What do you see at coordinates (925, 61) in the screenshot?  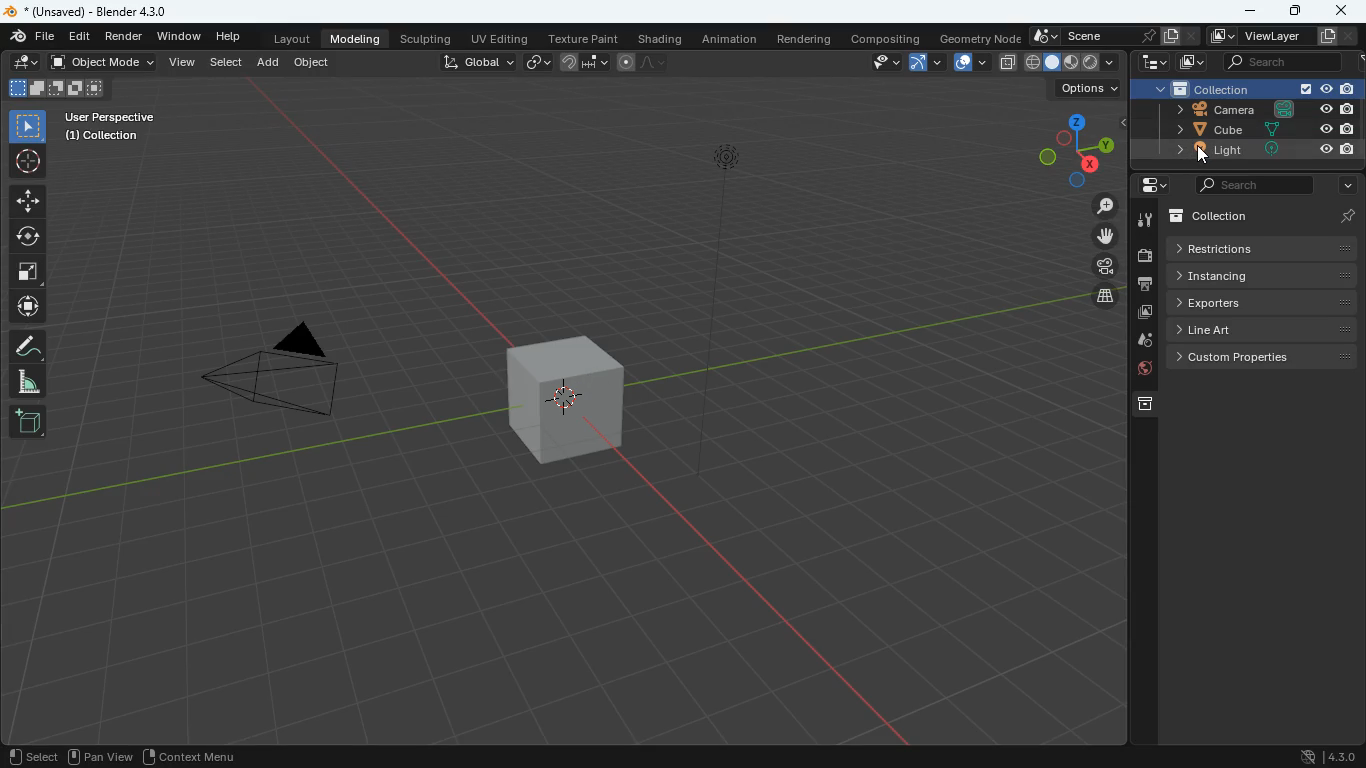 I see `arrow` at bounding box center [925, 61].